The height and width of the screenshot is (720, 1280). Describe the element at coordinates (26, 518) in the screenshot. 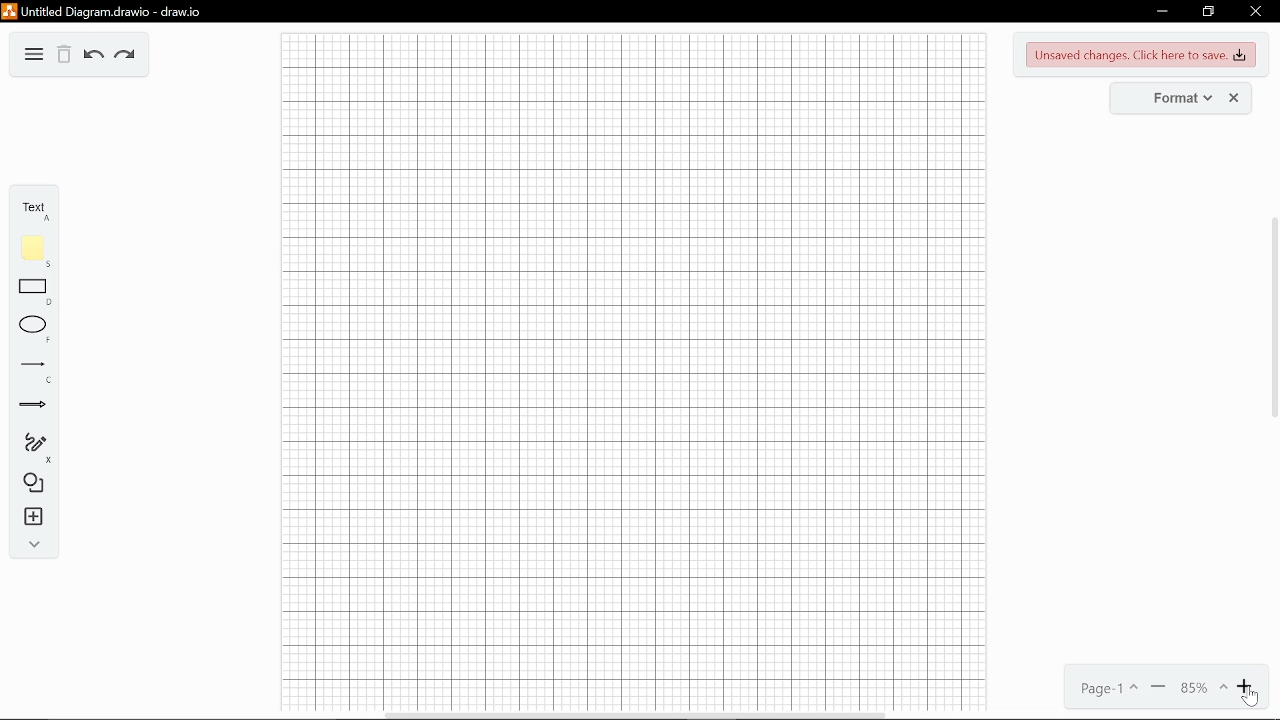

I see `insert` at that location.